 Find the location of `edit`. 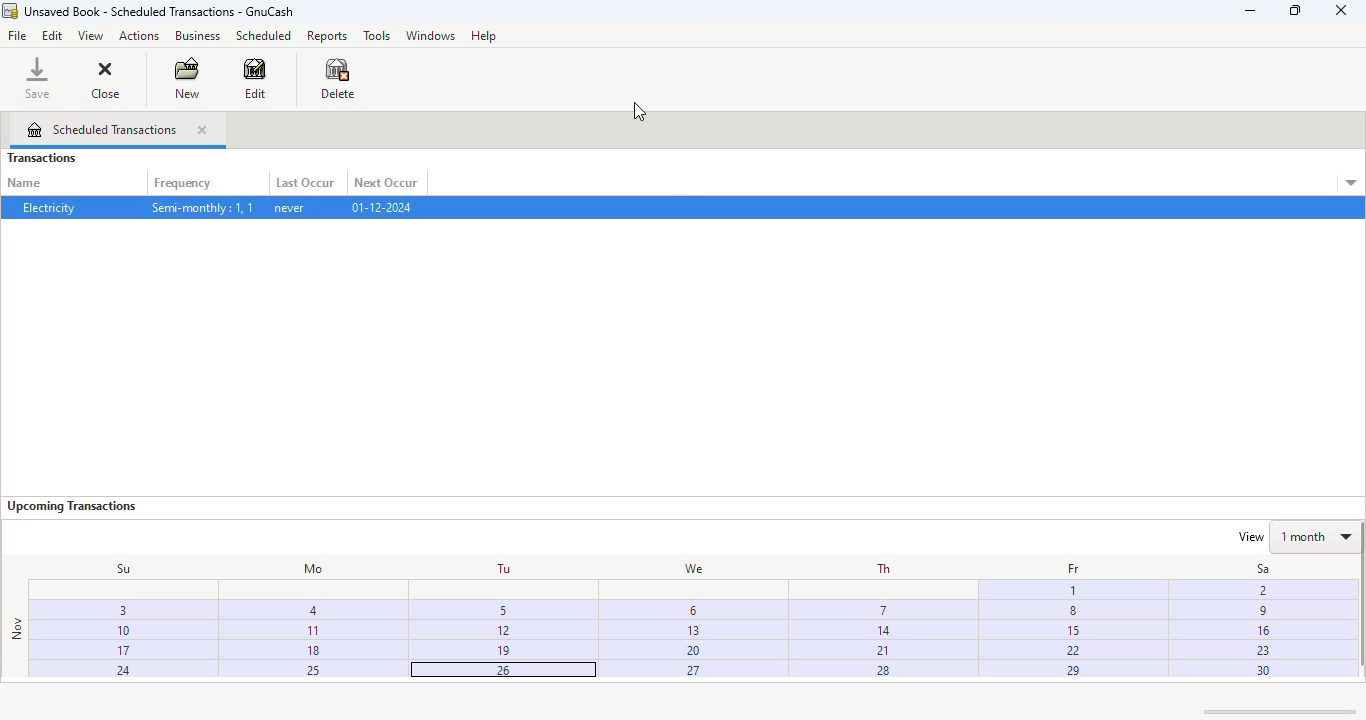

edit is located at coordinates (53, 36).